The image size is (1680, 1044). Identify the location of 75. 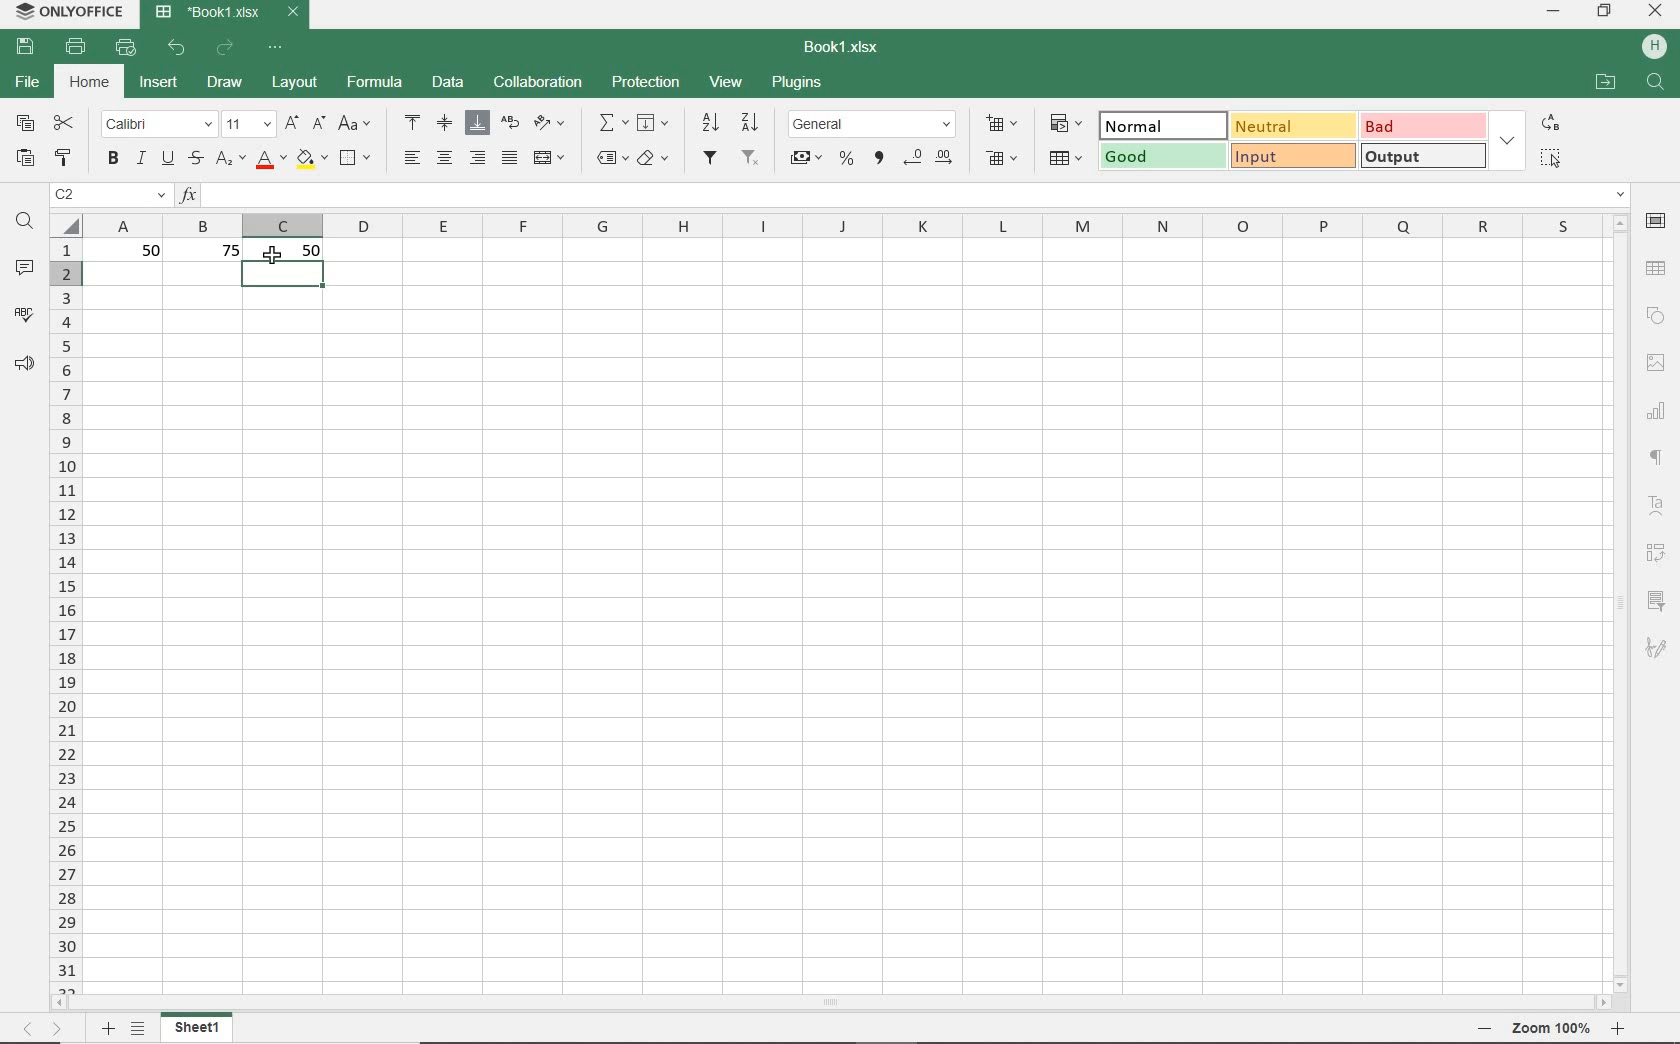
(223, 250).